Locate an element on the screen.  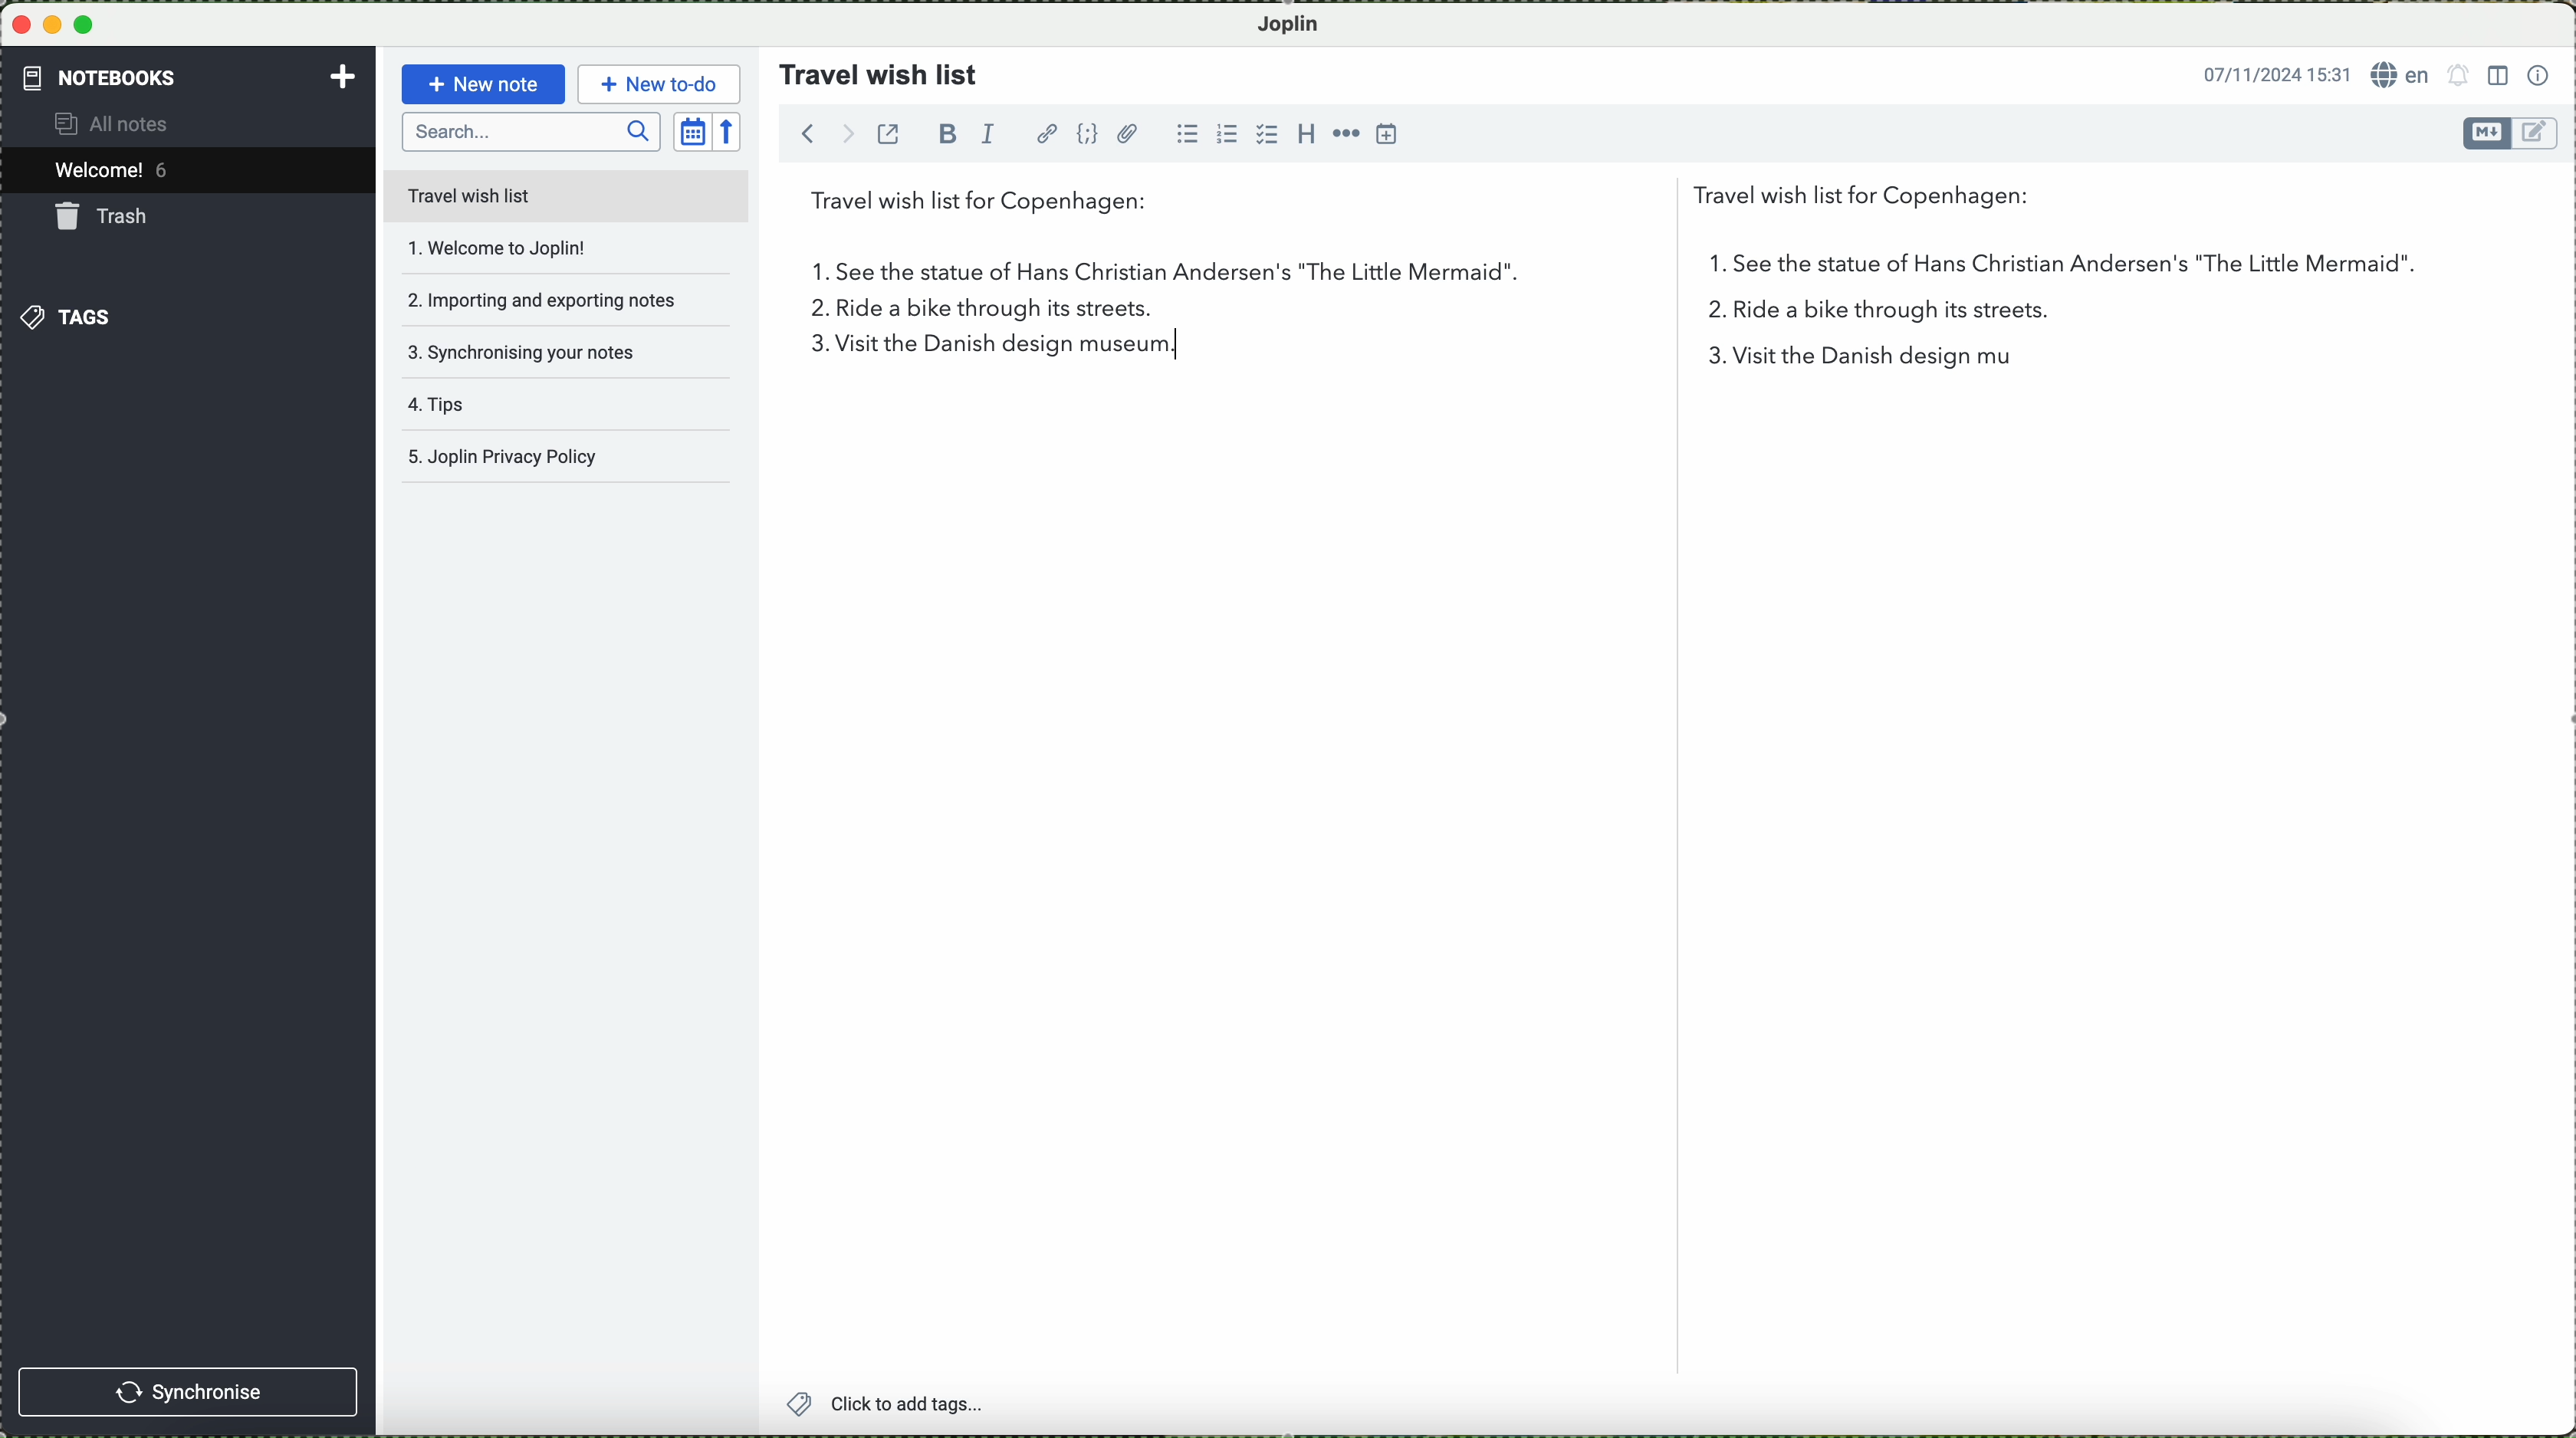
bold is located at coordinates (948, 133).